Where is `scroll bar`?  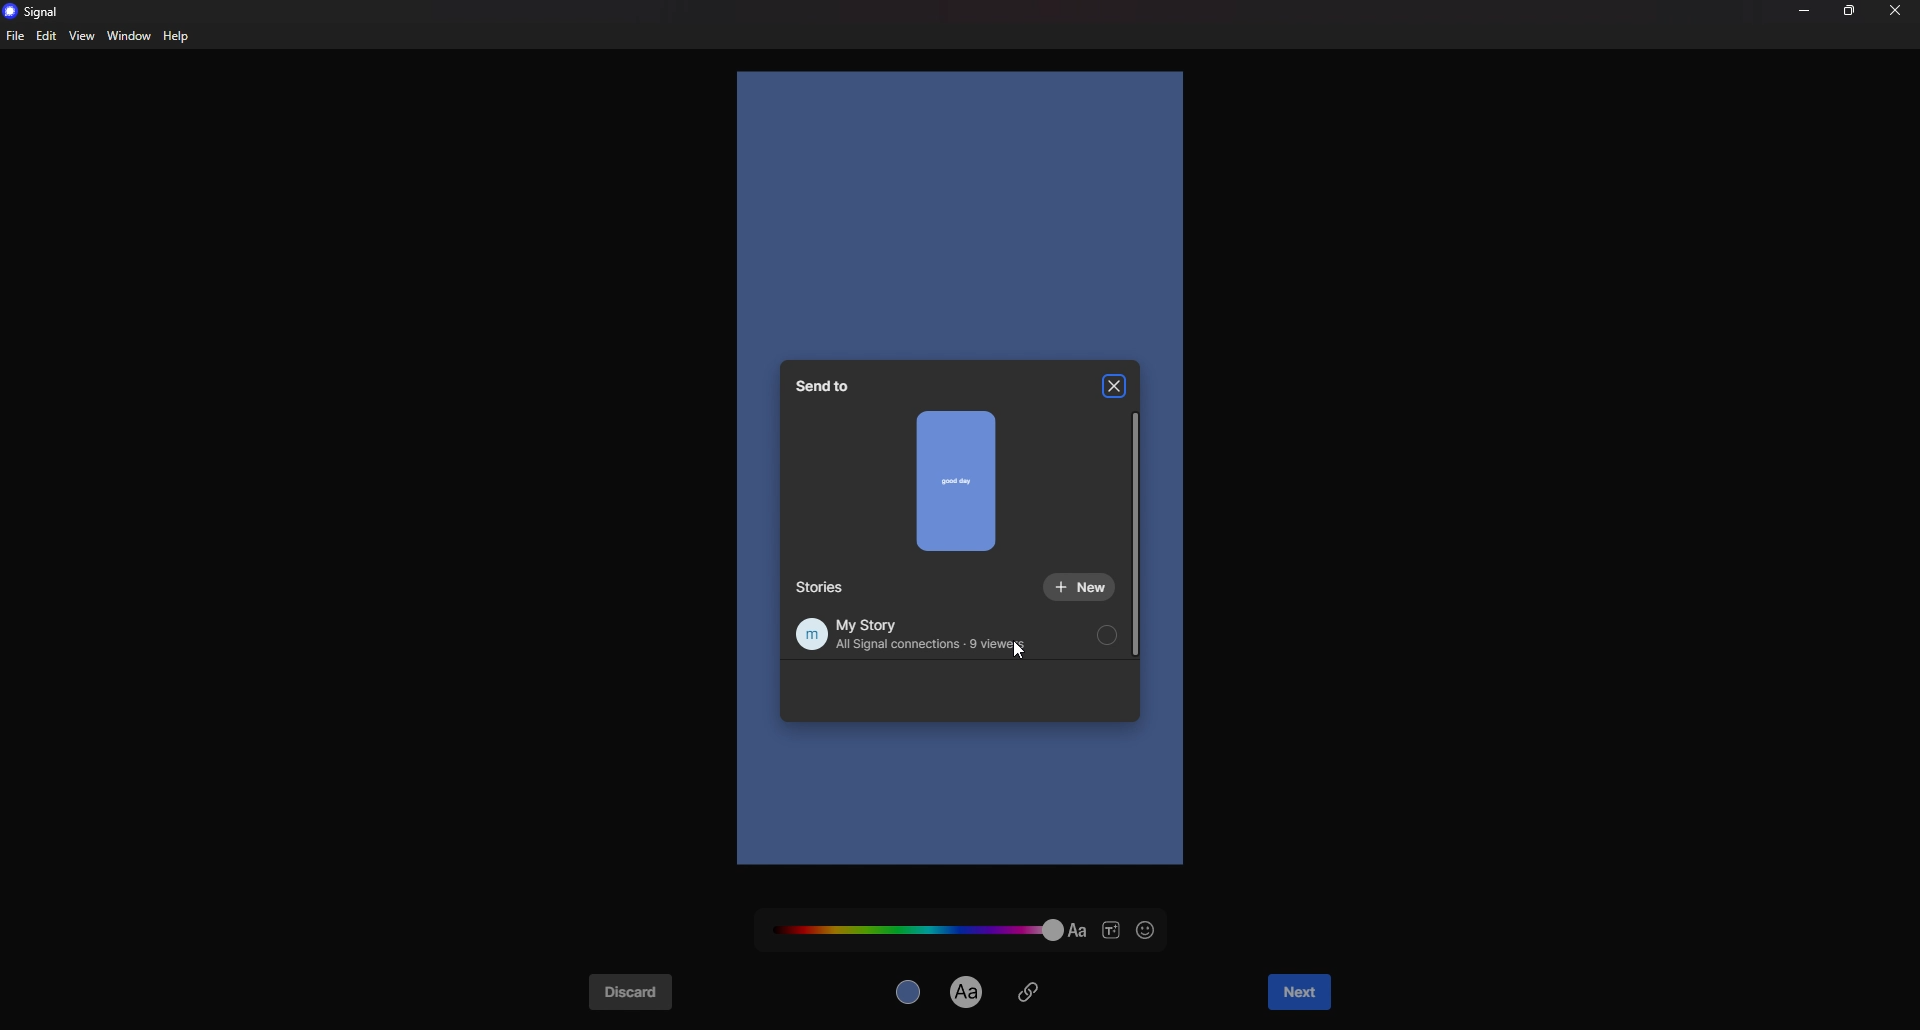 scroll bar is located at coordinates (1134, 533).